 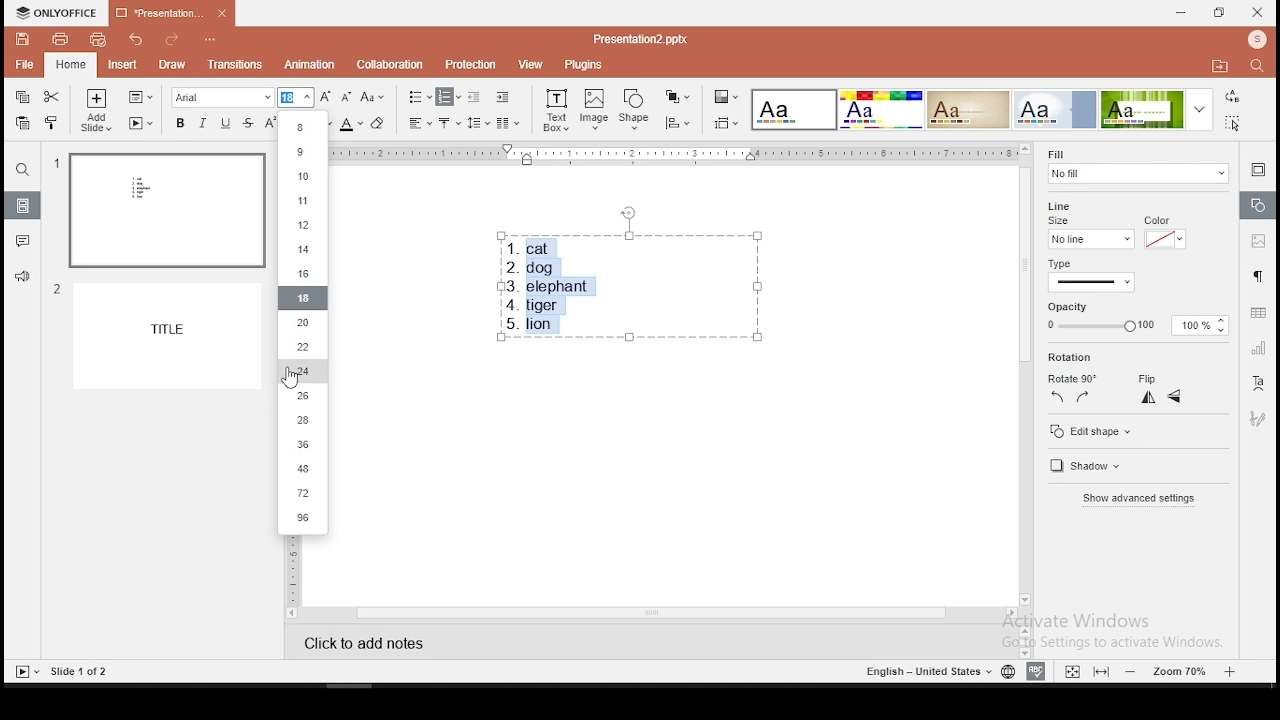 What do you see at coordinates (1257, 207) in the screenshot?
I see `shape settings` at bounding box center [1257, 207].